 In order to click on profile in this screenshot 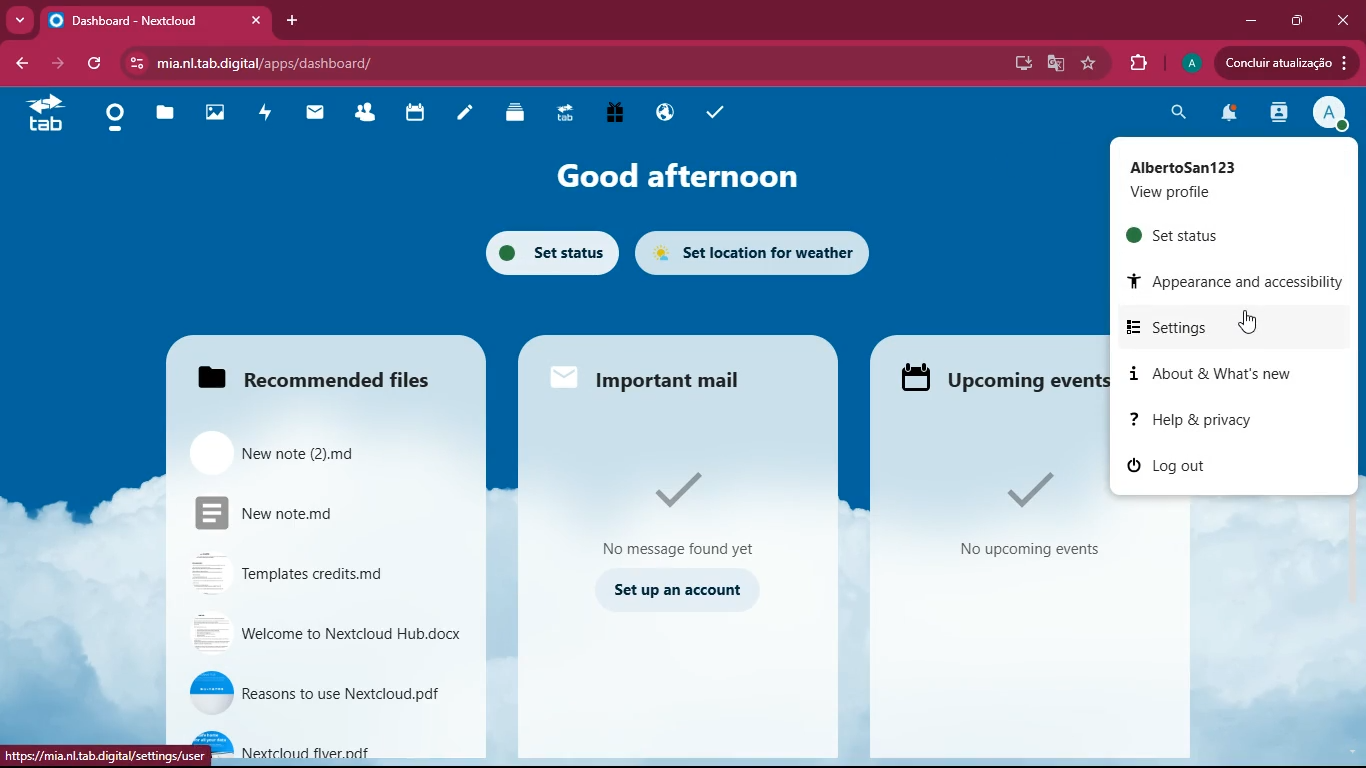, I will do `click(1188, 63)`.